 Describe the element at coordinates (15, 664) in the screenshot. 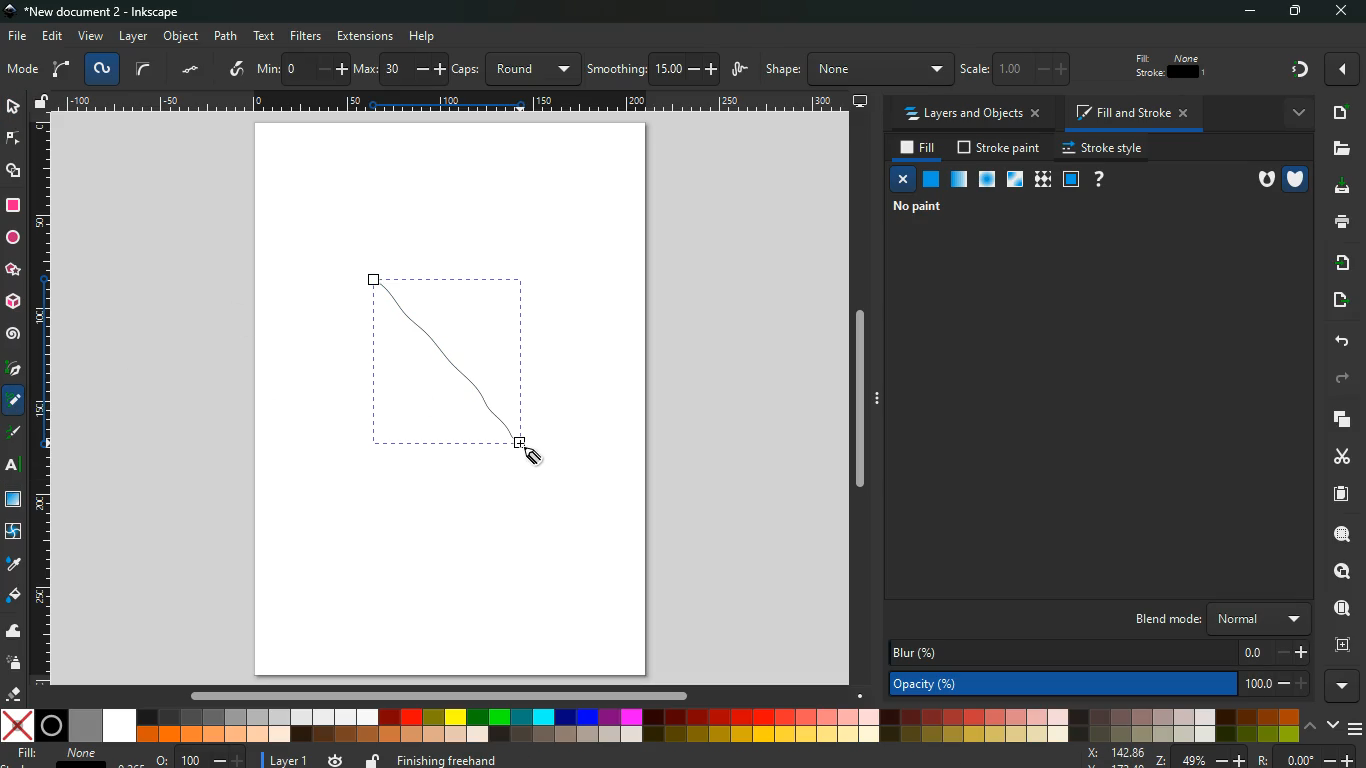

I see `spray` at that location.